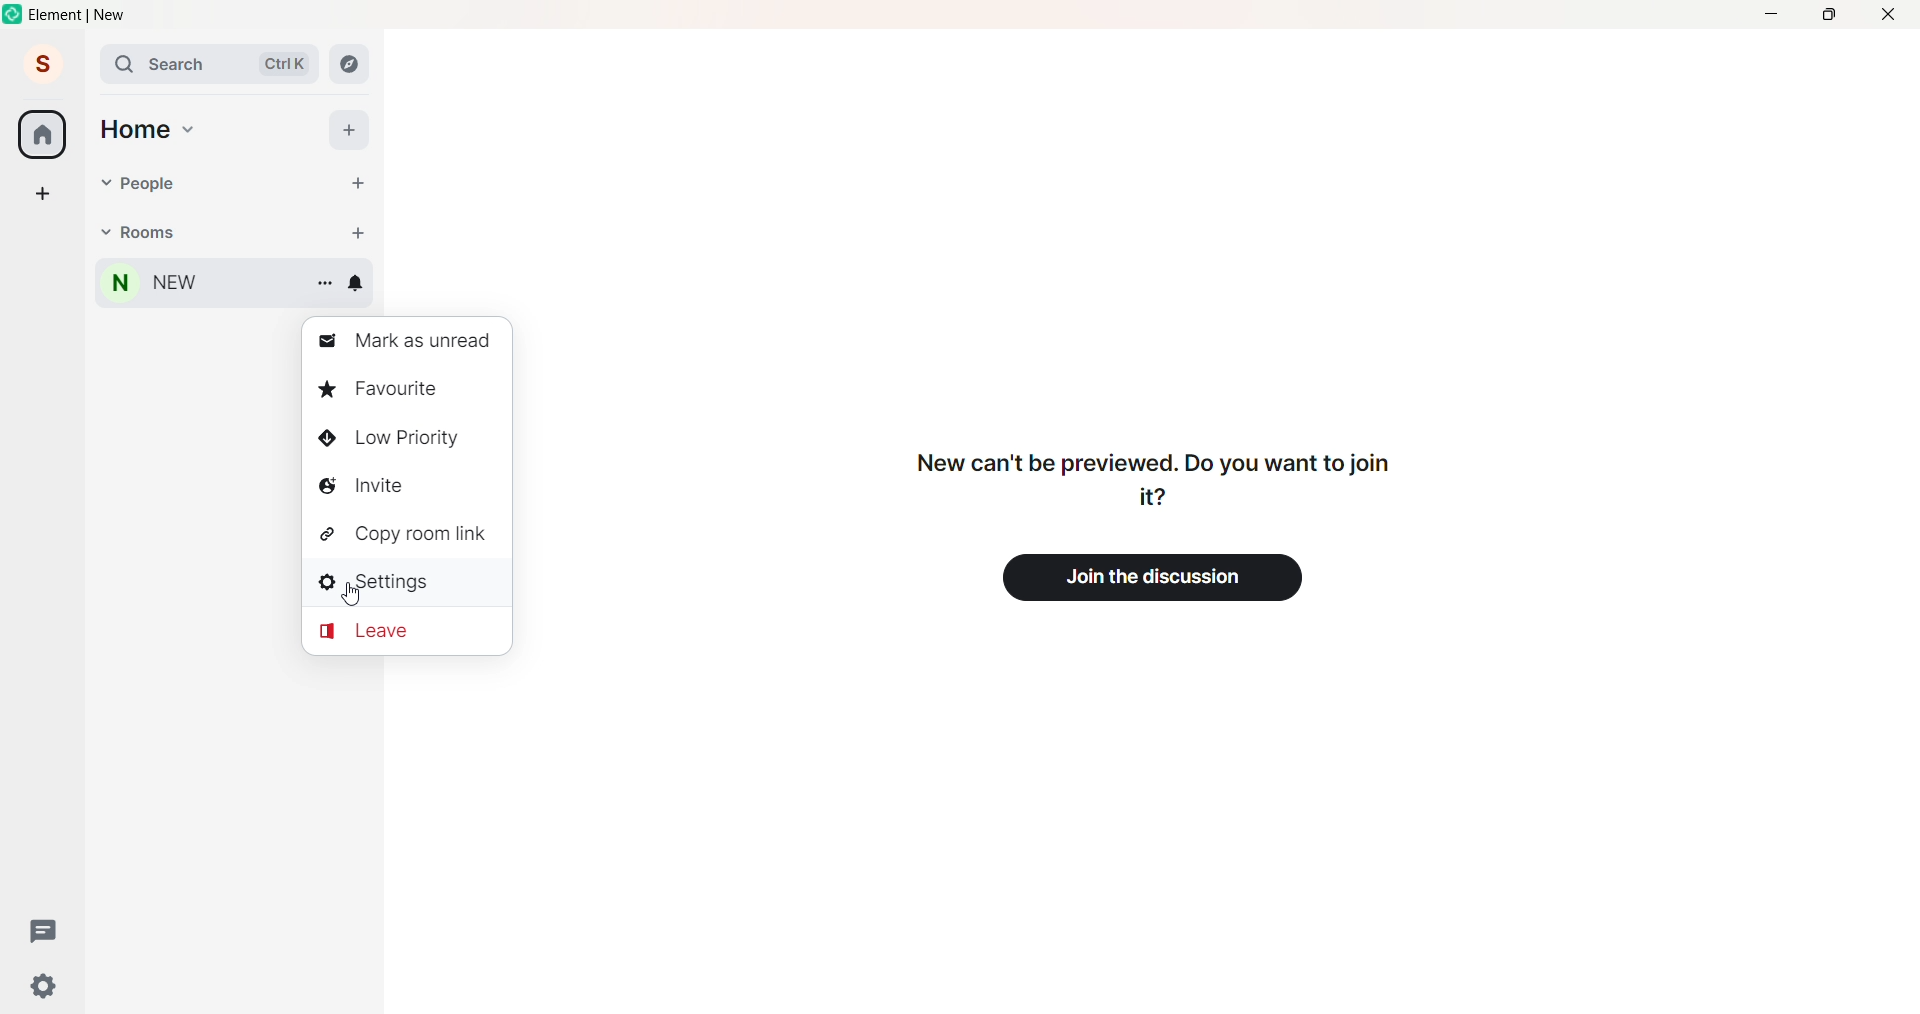 This screenshot has height=1014, width=1920. What do you see at coordinates (198, 62) in the screenshot?
I see `search` at bounding box center [198, 62].